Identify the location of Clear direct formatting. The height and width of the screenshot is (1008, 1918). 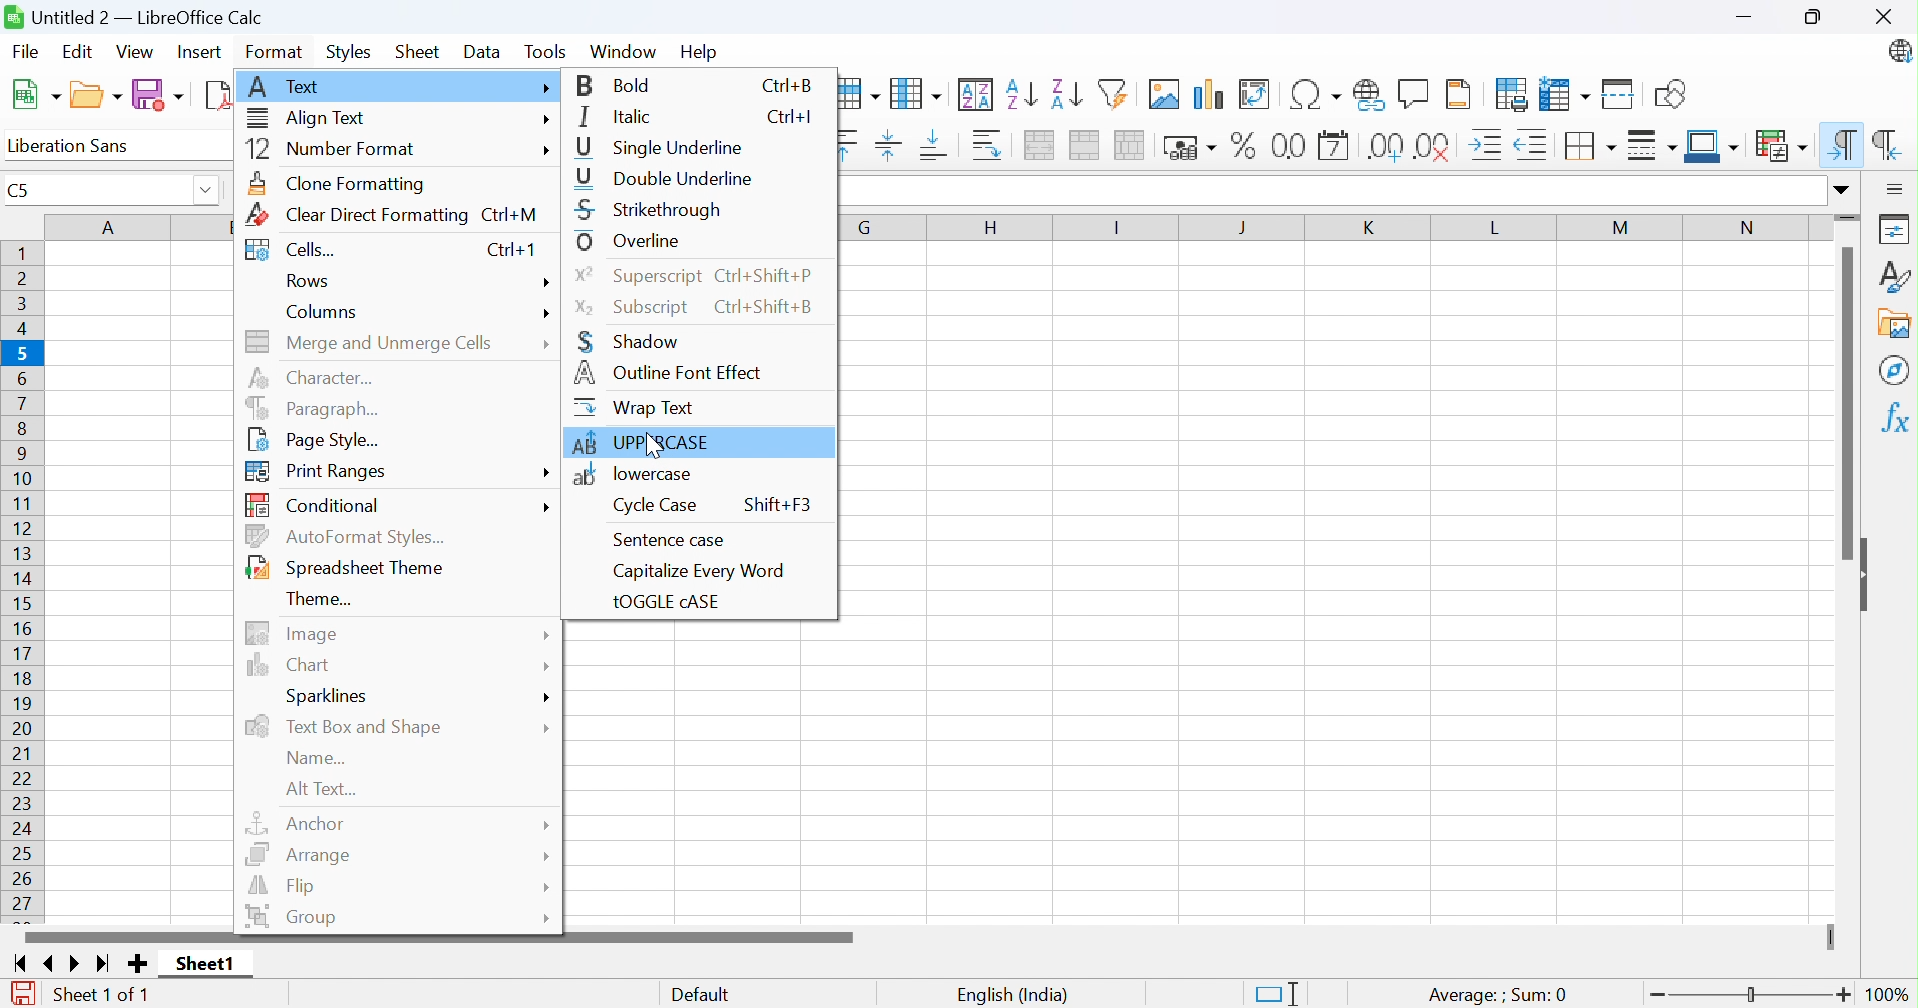
(359, 215).